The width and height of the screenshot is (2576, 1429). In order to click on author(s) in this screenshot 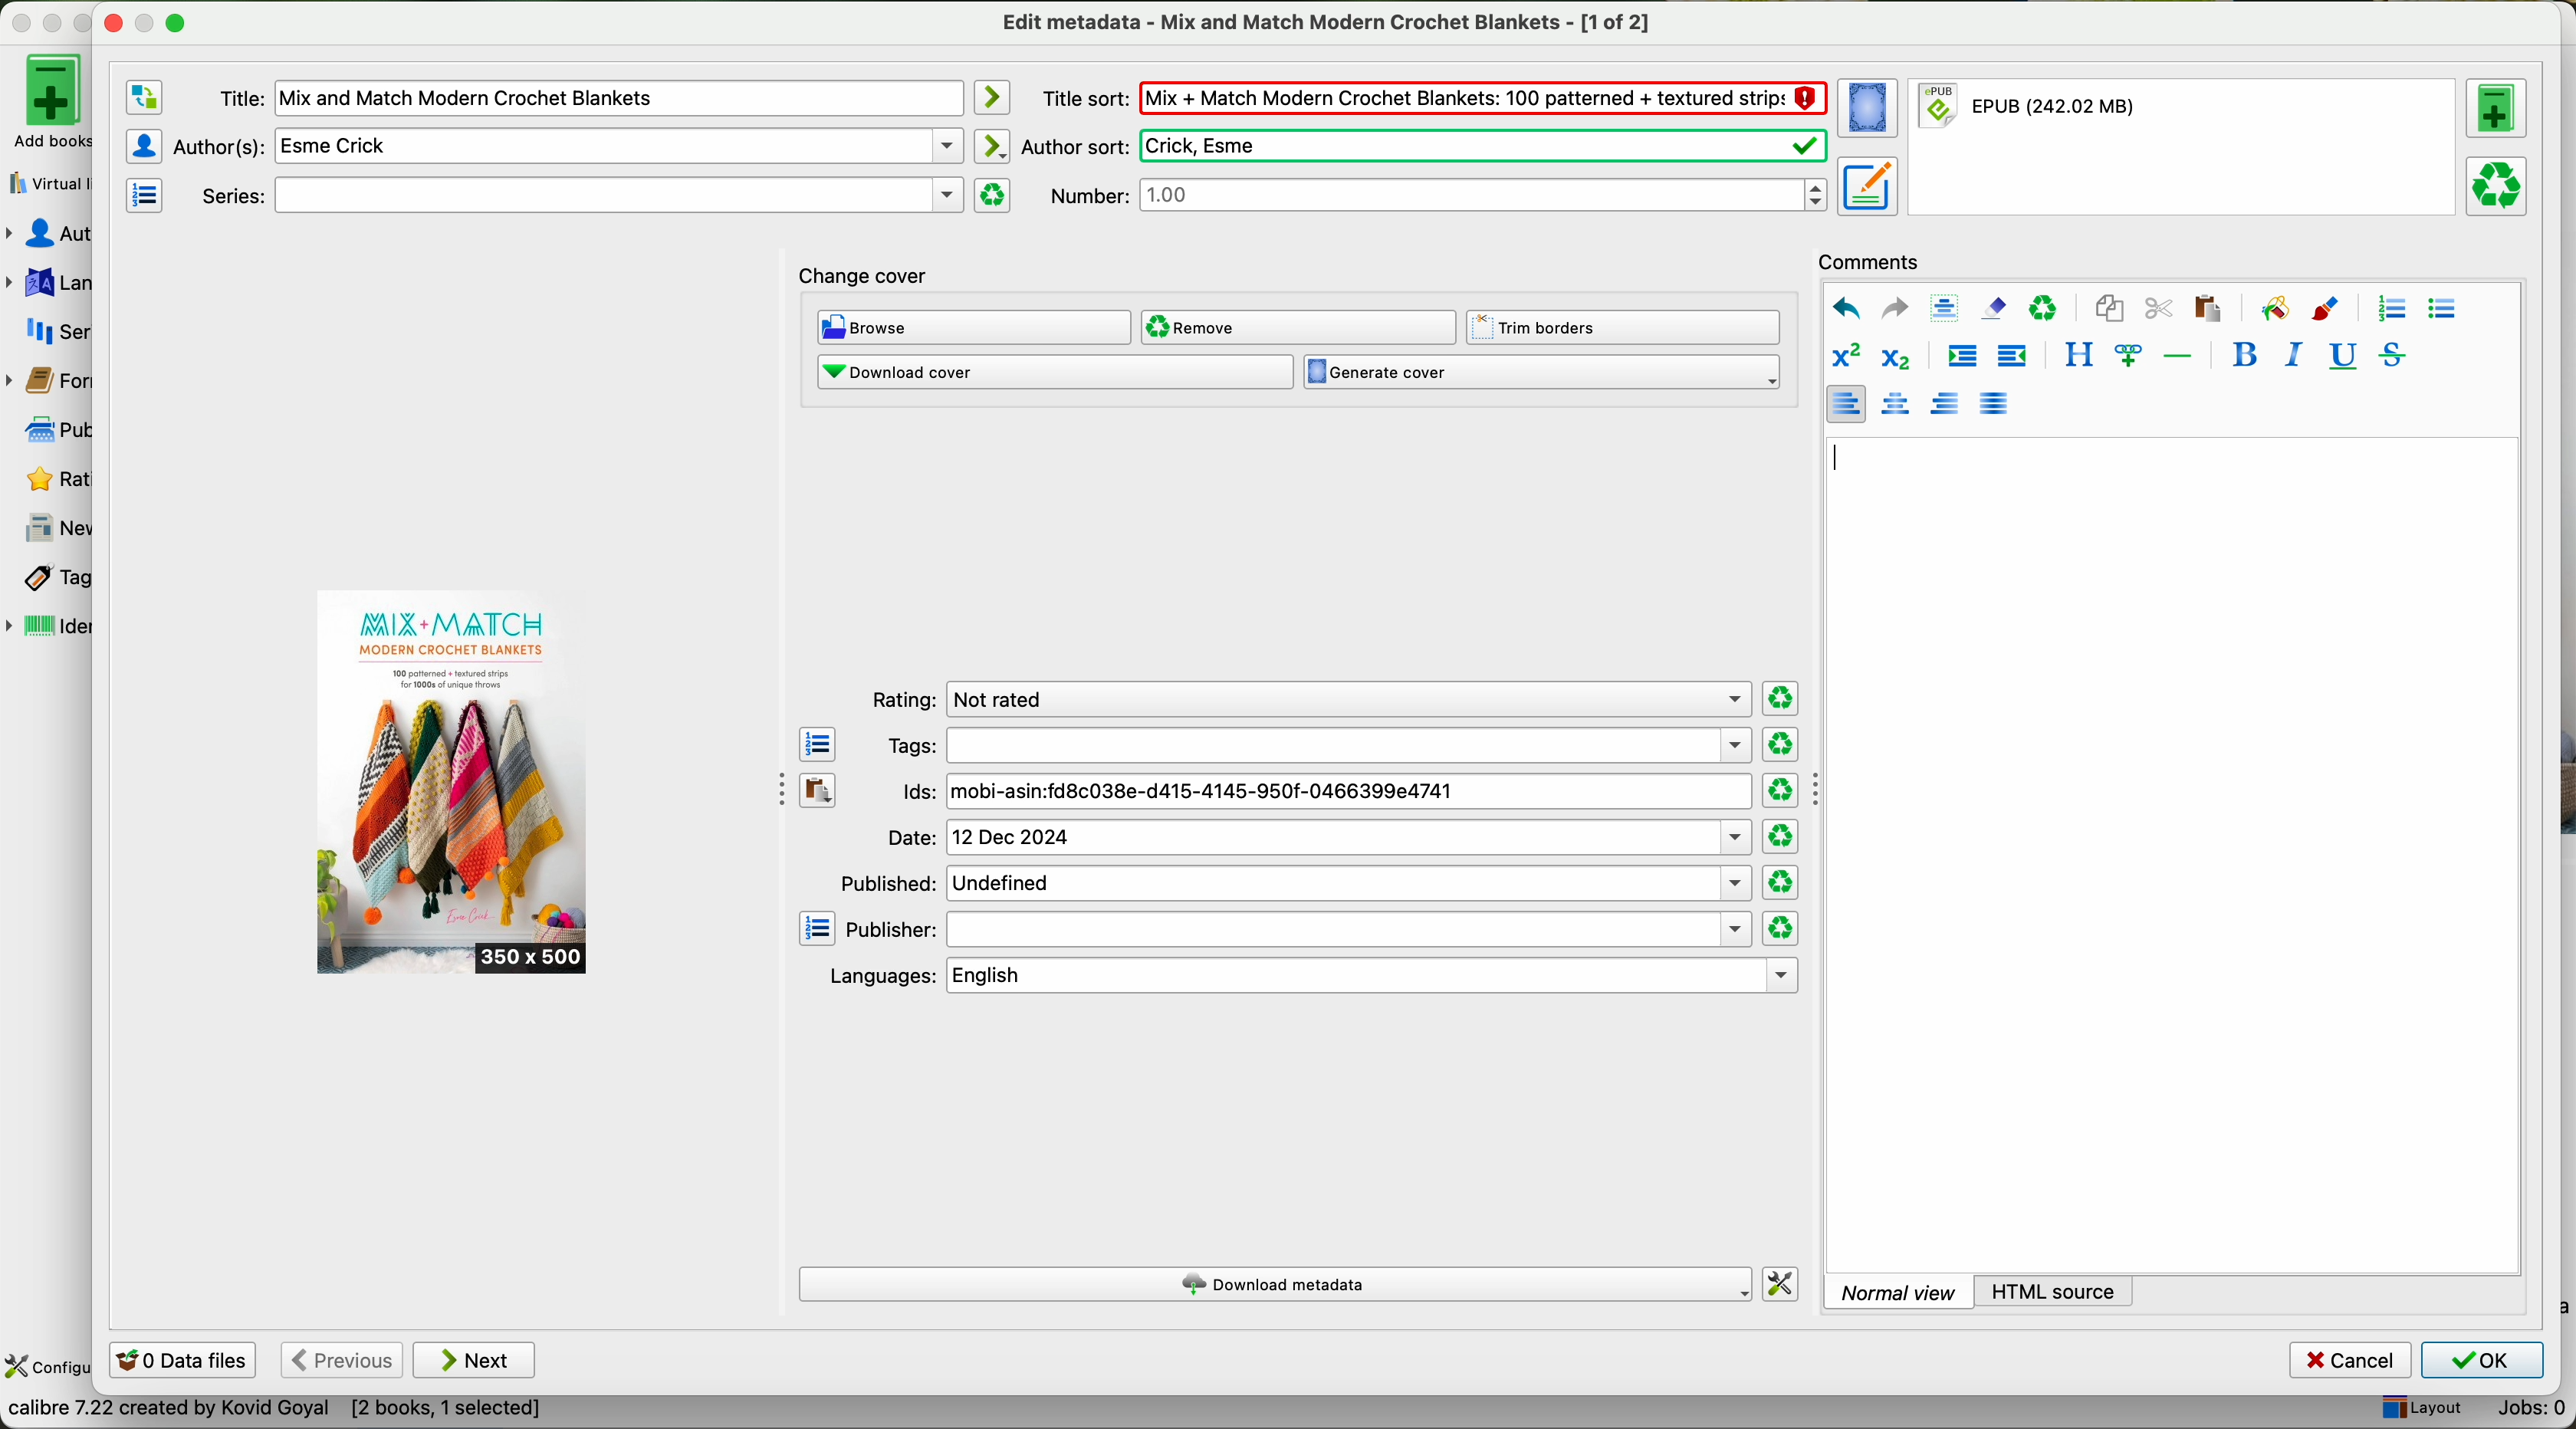, I will do `click(568, 145)`.